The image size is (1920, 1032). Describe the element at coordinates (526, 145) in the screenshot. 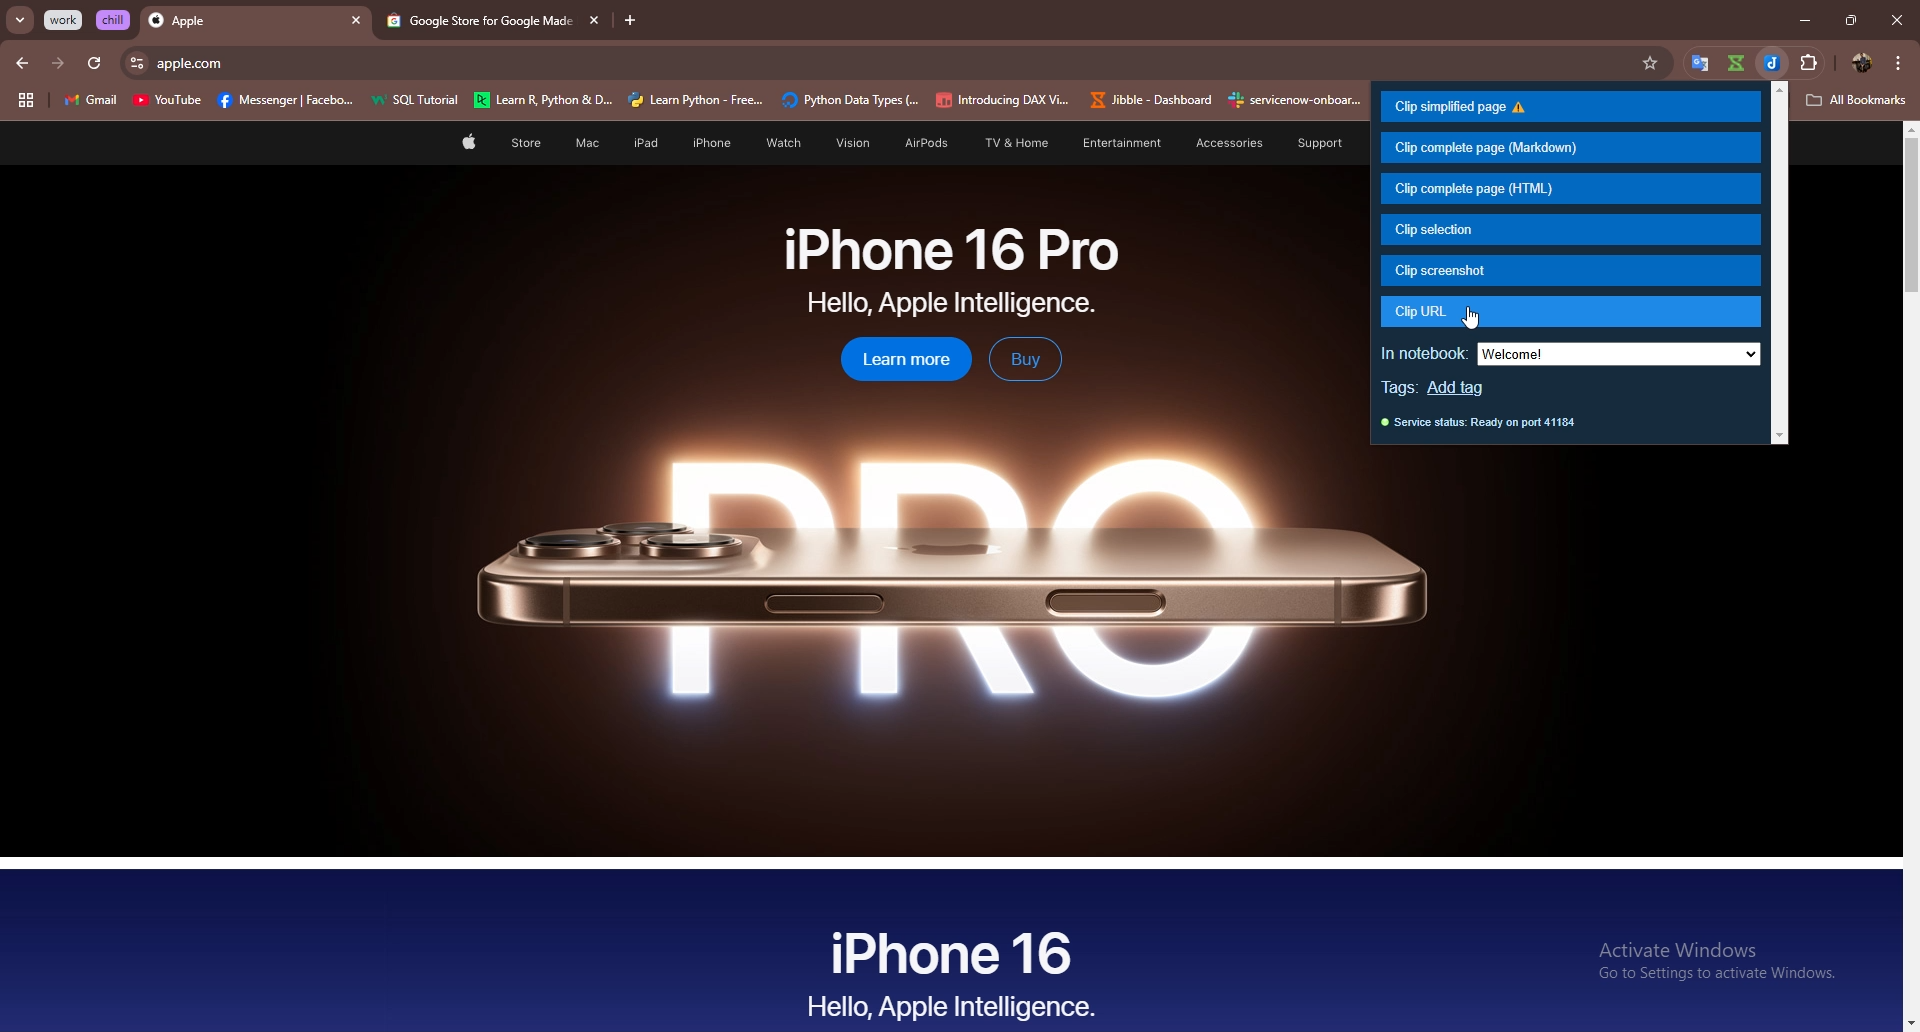

I see `Store` at that location.